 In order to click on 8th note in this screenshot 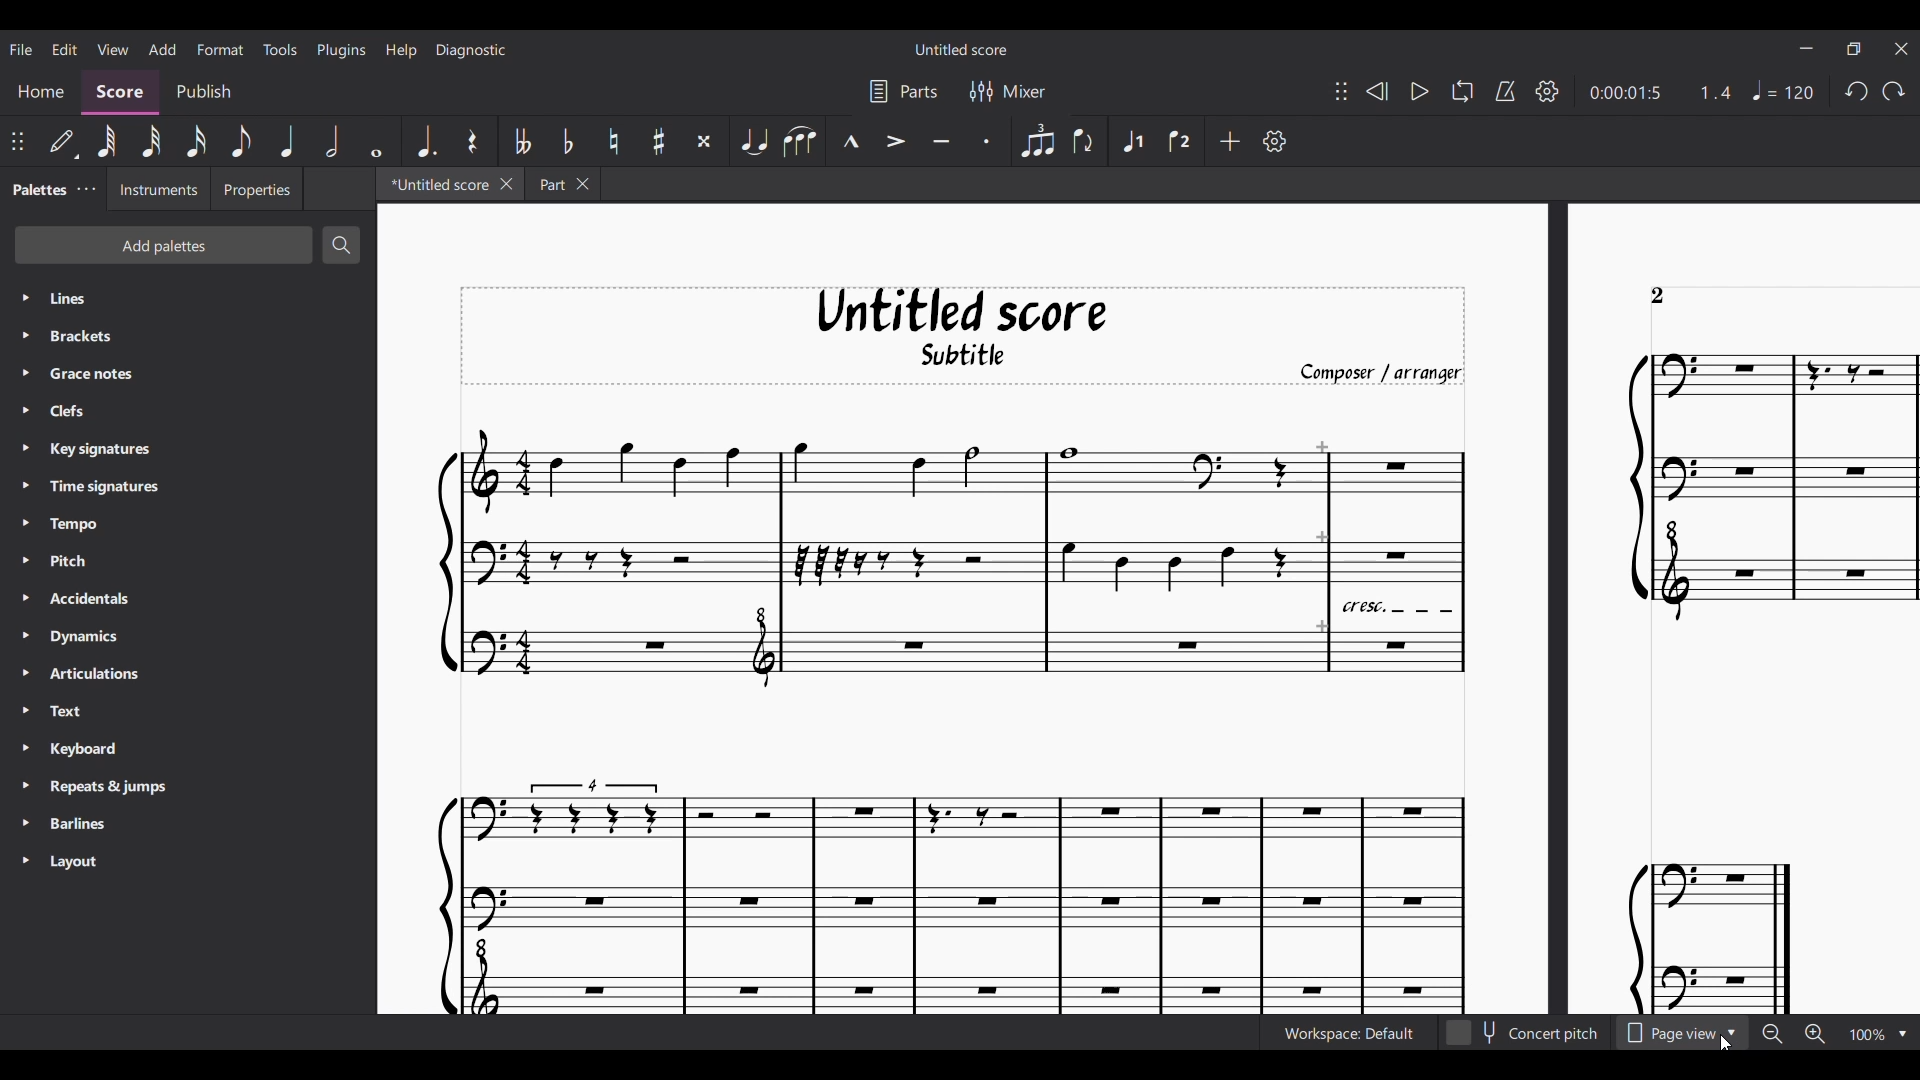, I will do `click(243, 142)`.